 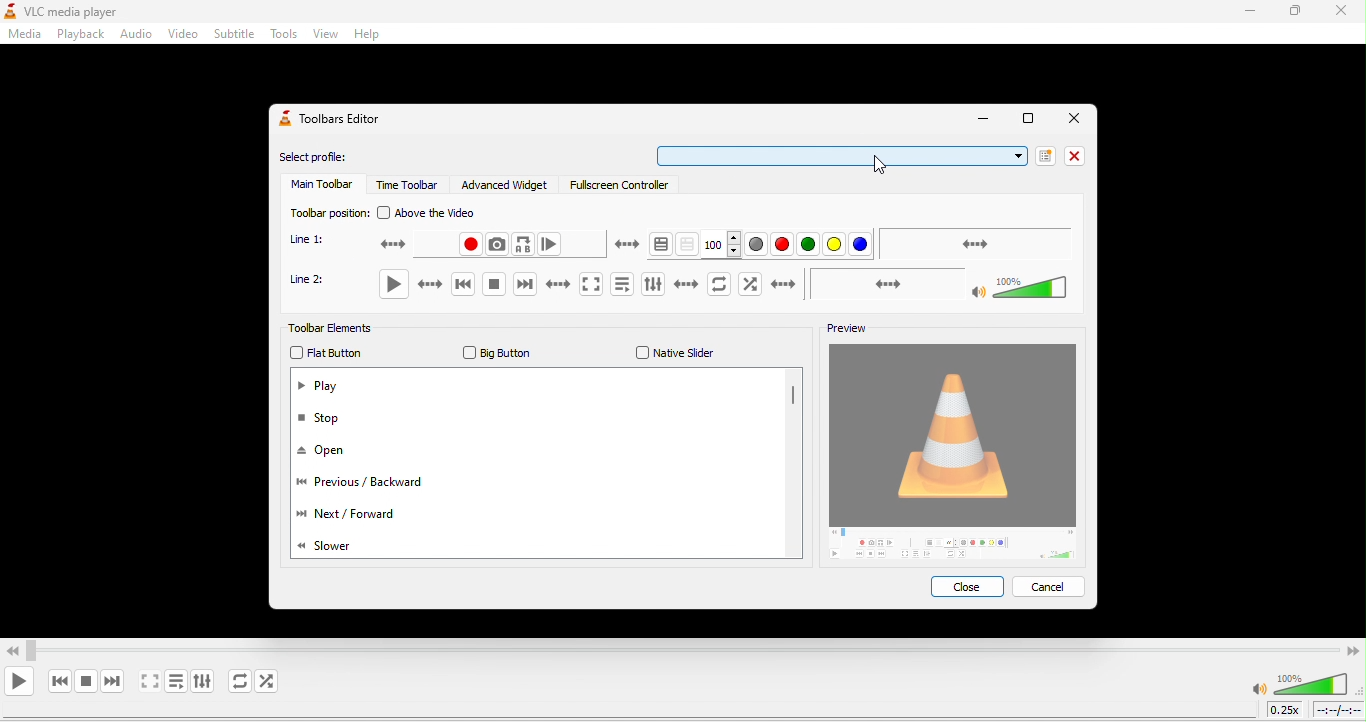 What do you see at coordinates (521, 283) in the screenshot?
I see `next media` at bounding box center [521, 283].